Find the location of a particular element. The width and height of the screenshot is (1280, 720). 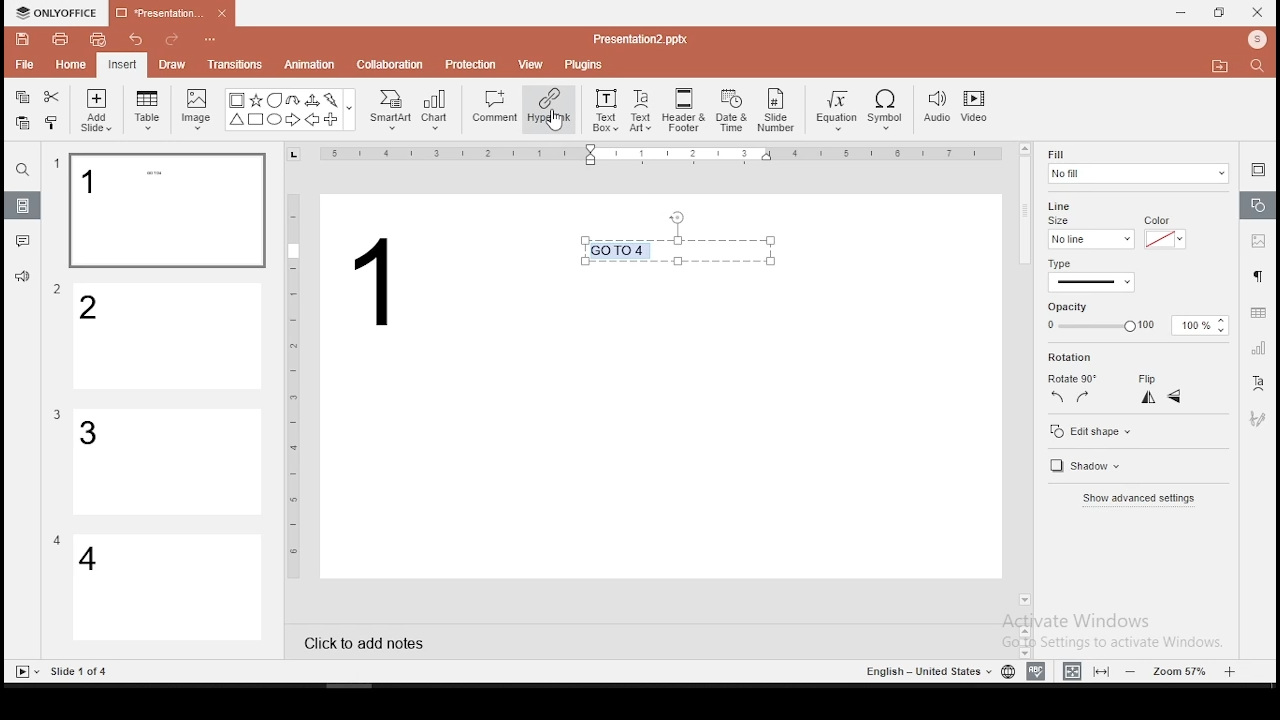

protection is located at coordinates (471, 63).